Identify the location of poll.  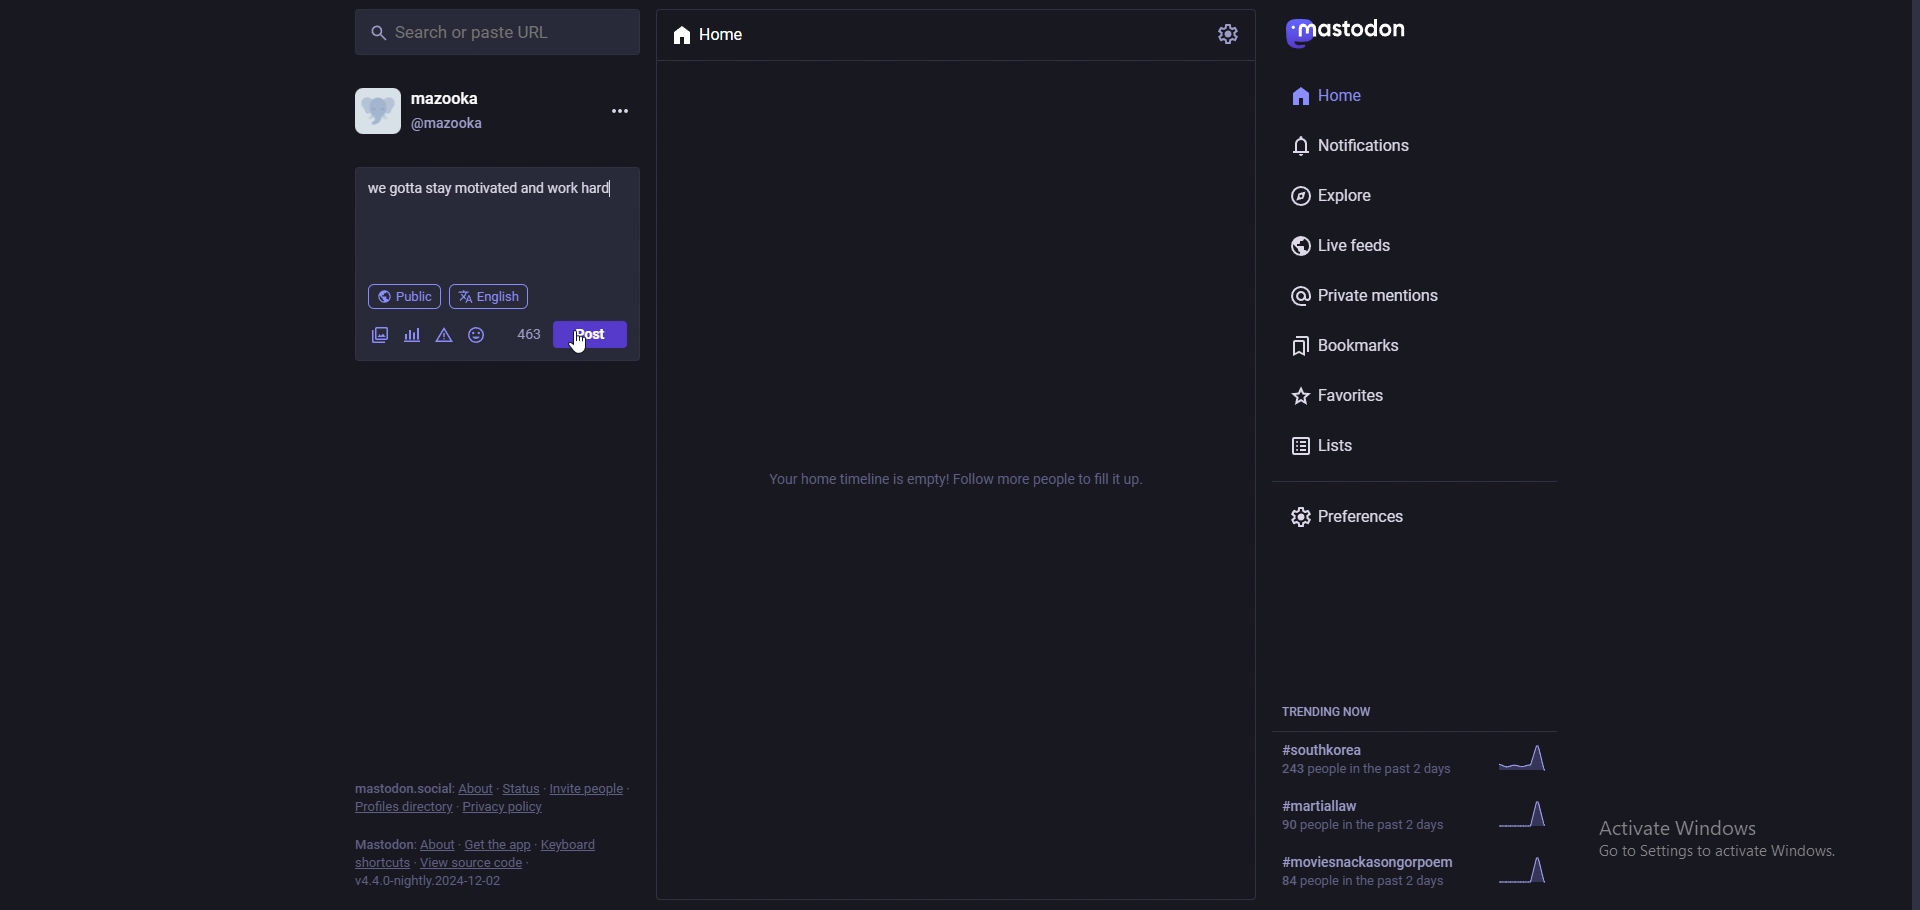
(412, 335).